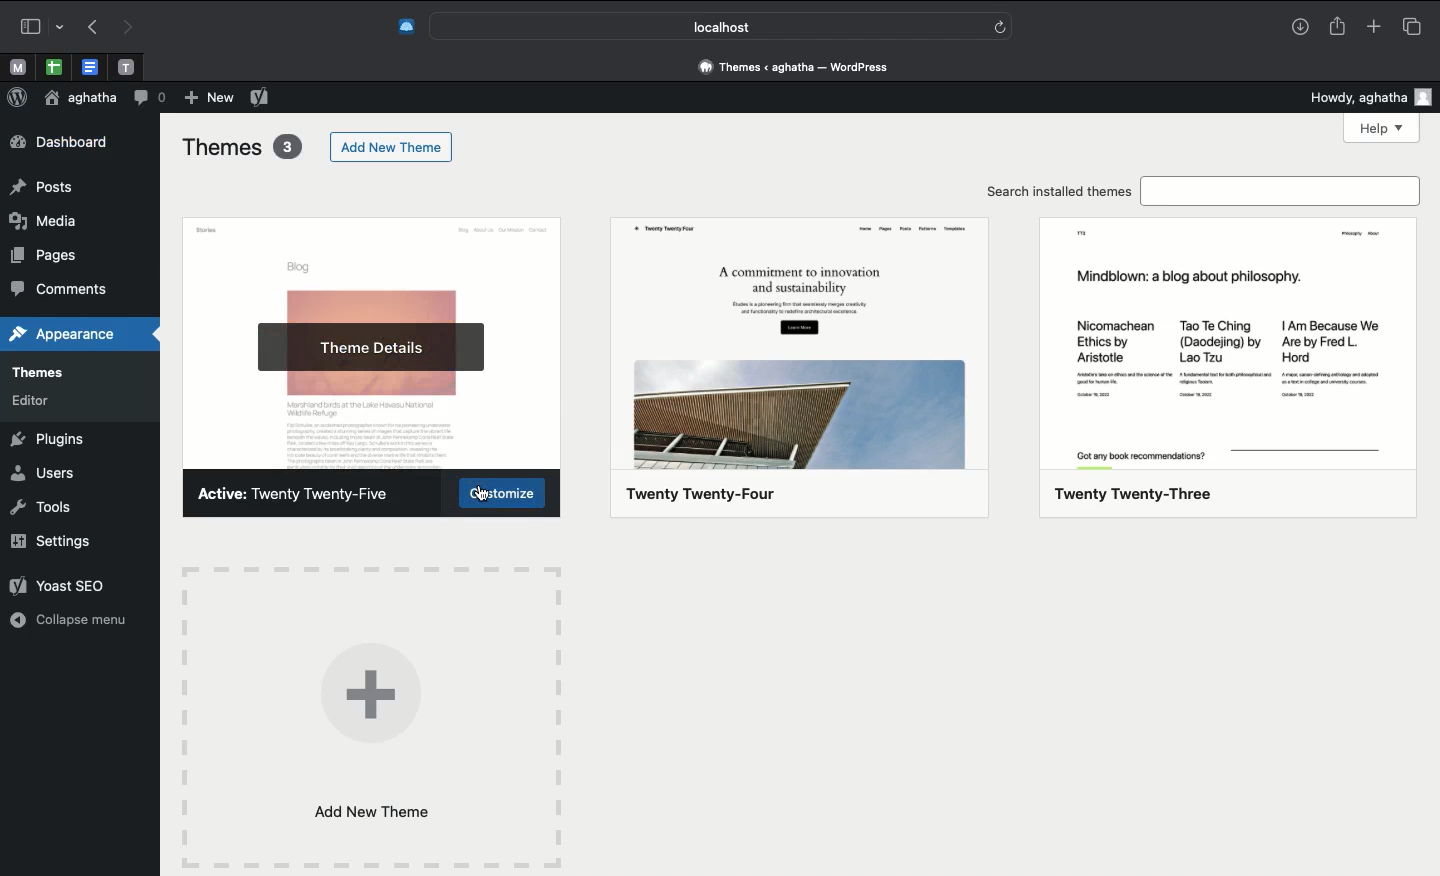 This screenshot has width=1440, height=876. I want to click on Dashboard, so click(59, 145).